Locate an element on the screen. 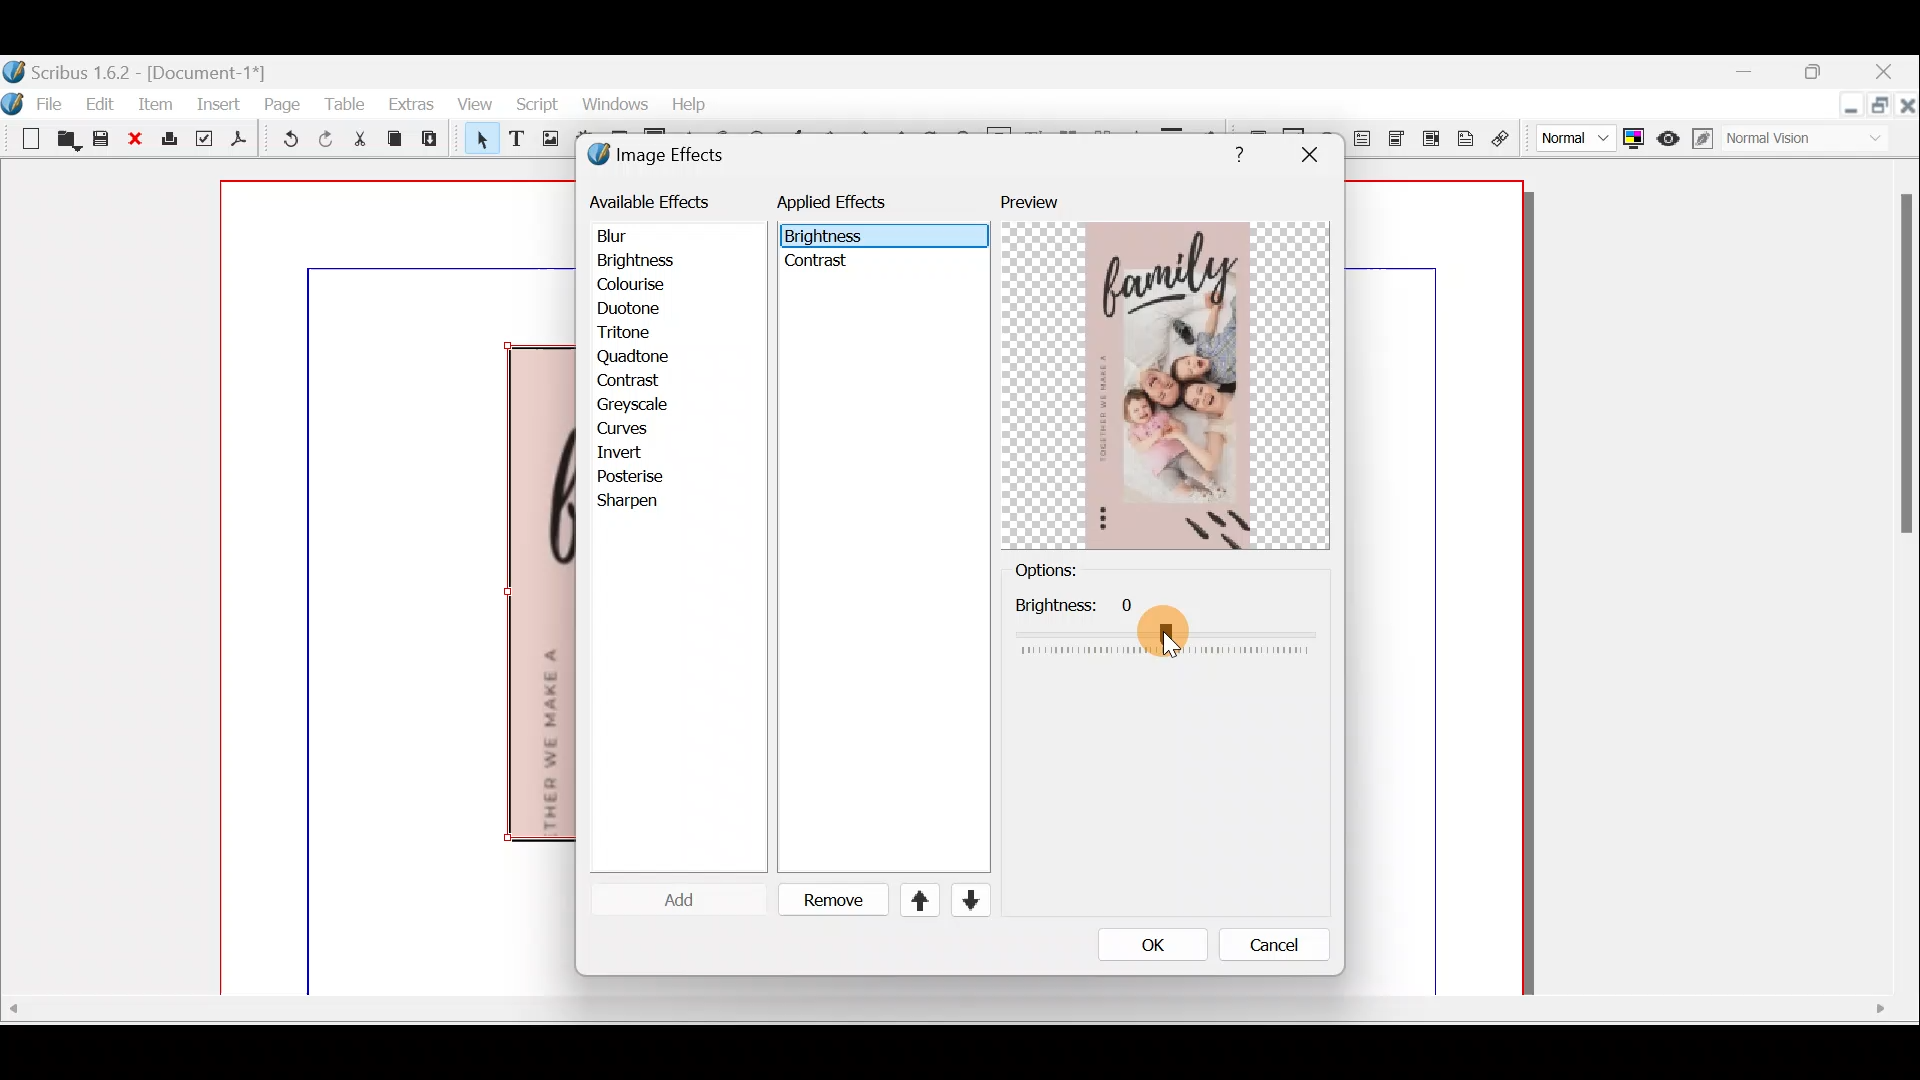  Blur is located at coordinates (632, 236).